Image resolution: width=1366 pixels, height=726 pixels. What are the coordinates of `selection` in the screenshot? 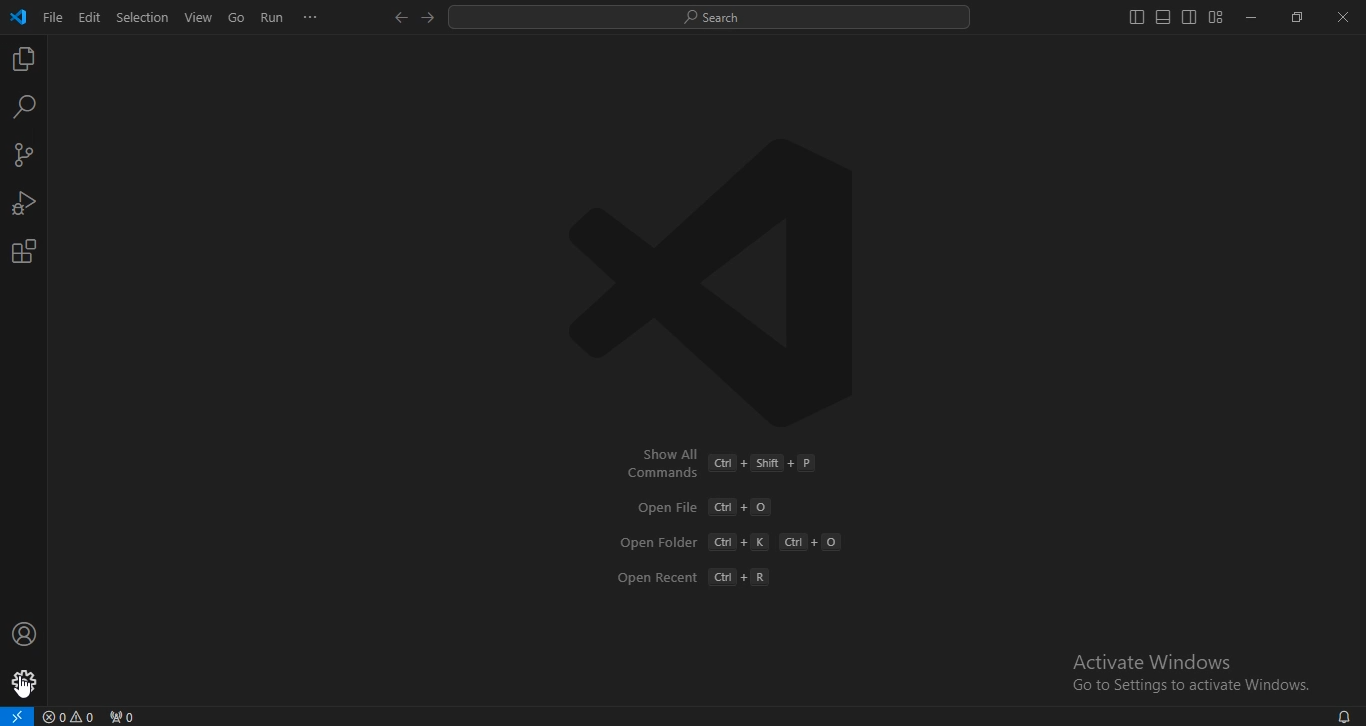 It's located at (143, 16).